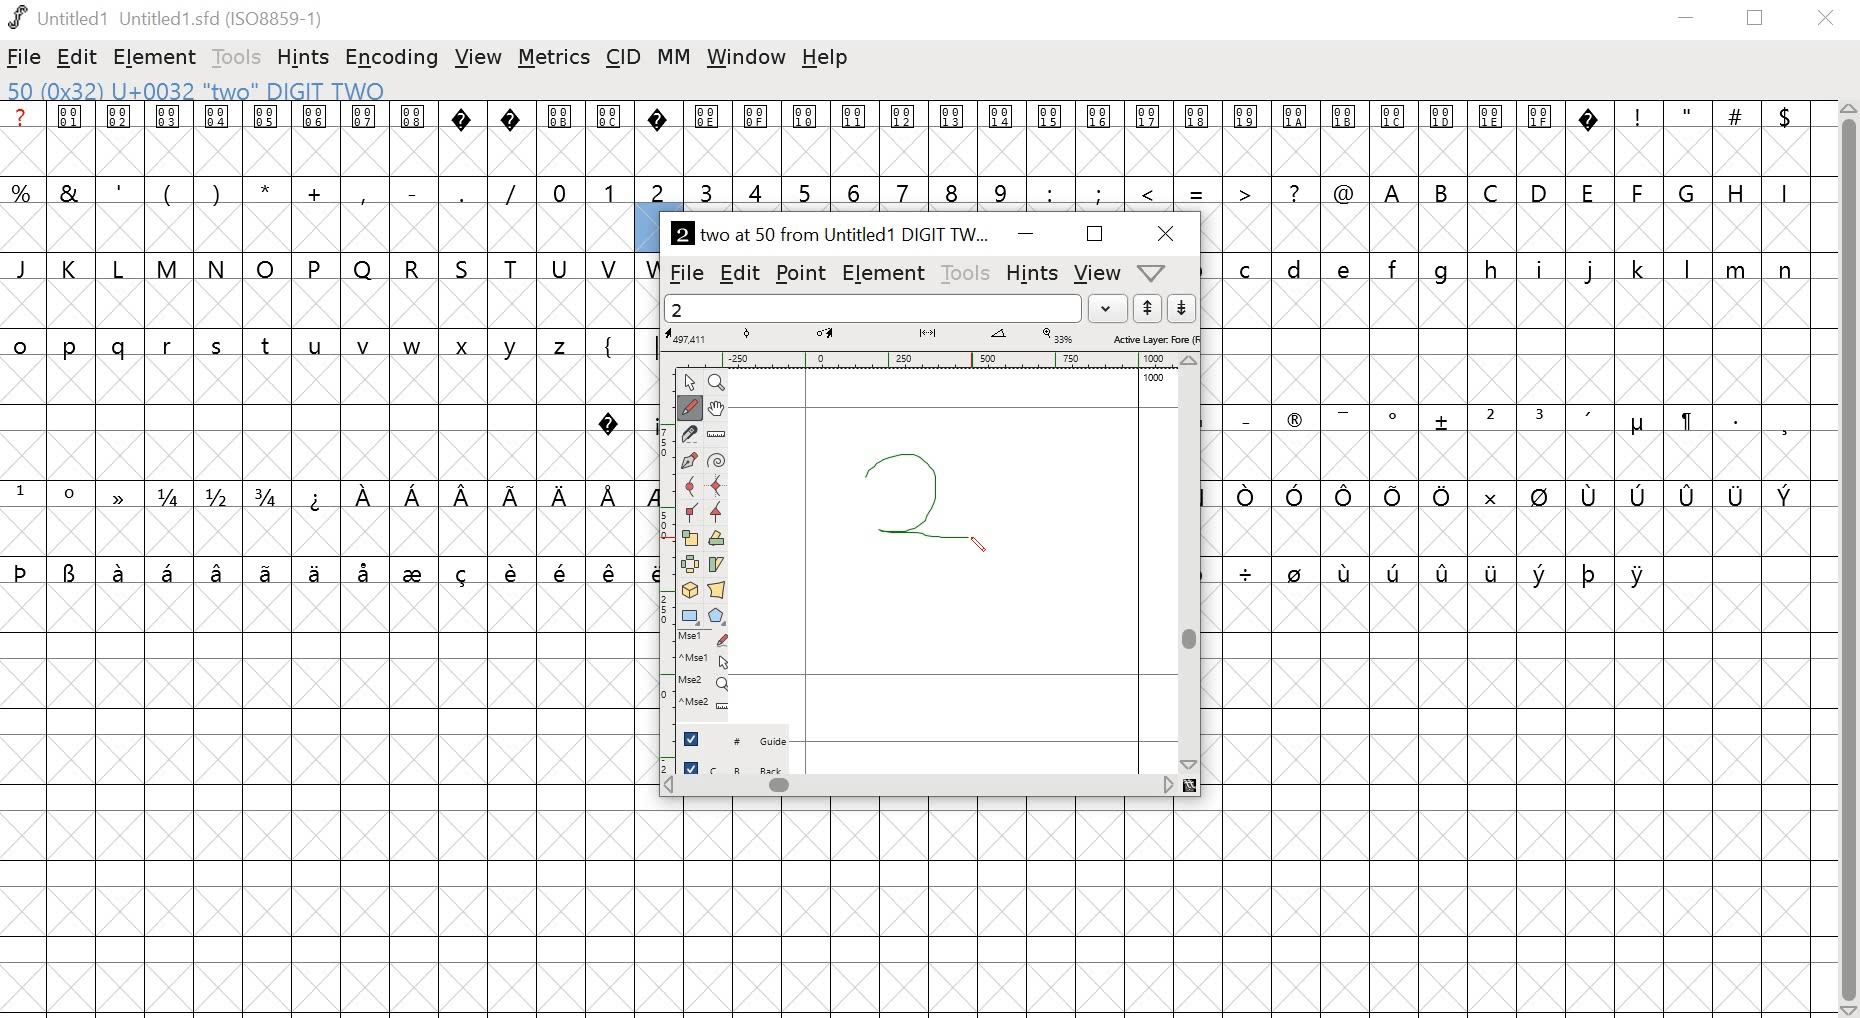  Describe the element at coordinates (555, 58) in the screenshot. I see `metrics` at that location.